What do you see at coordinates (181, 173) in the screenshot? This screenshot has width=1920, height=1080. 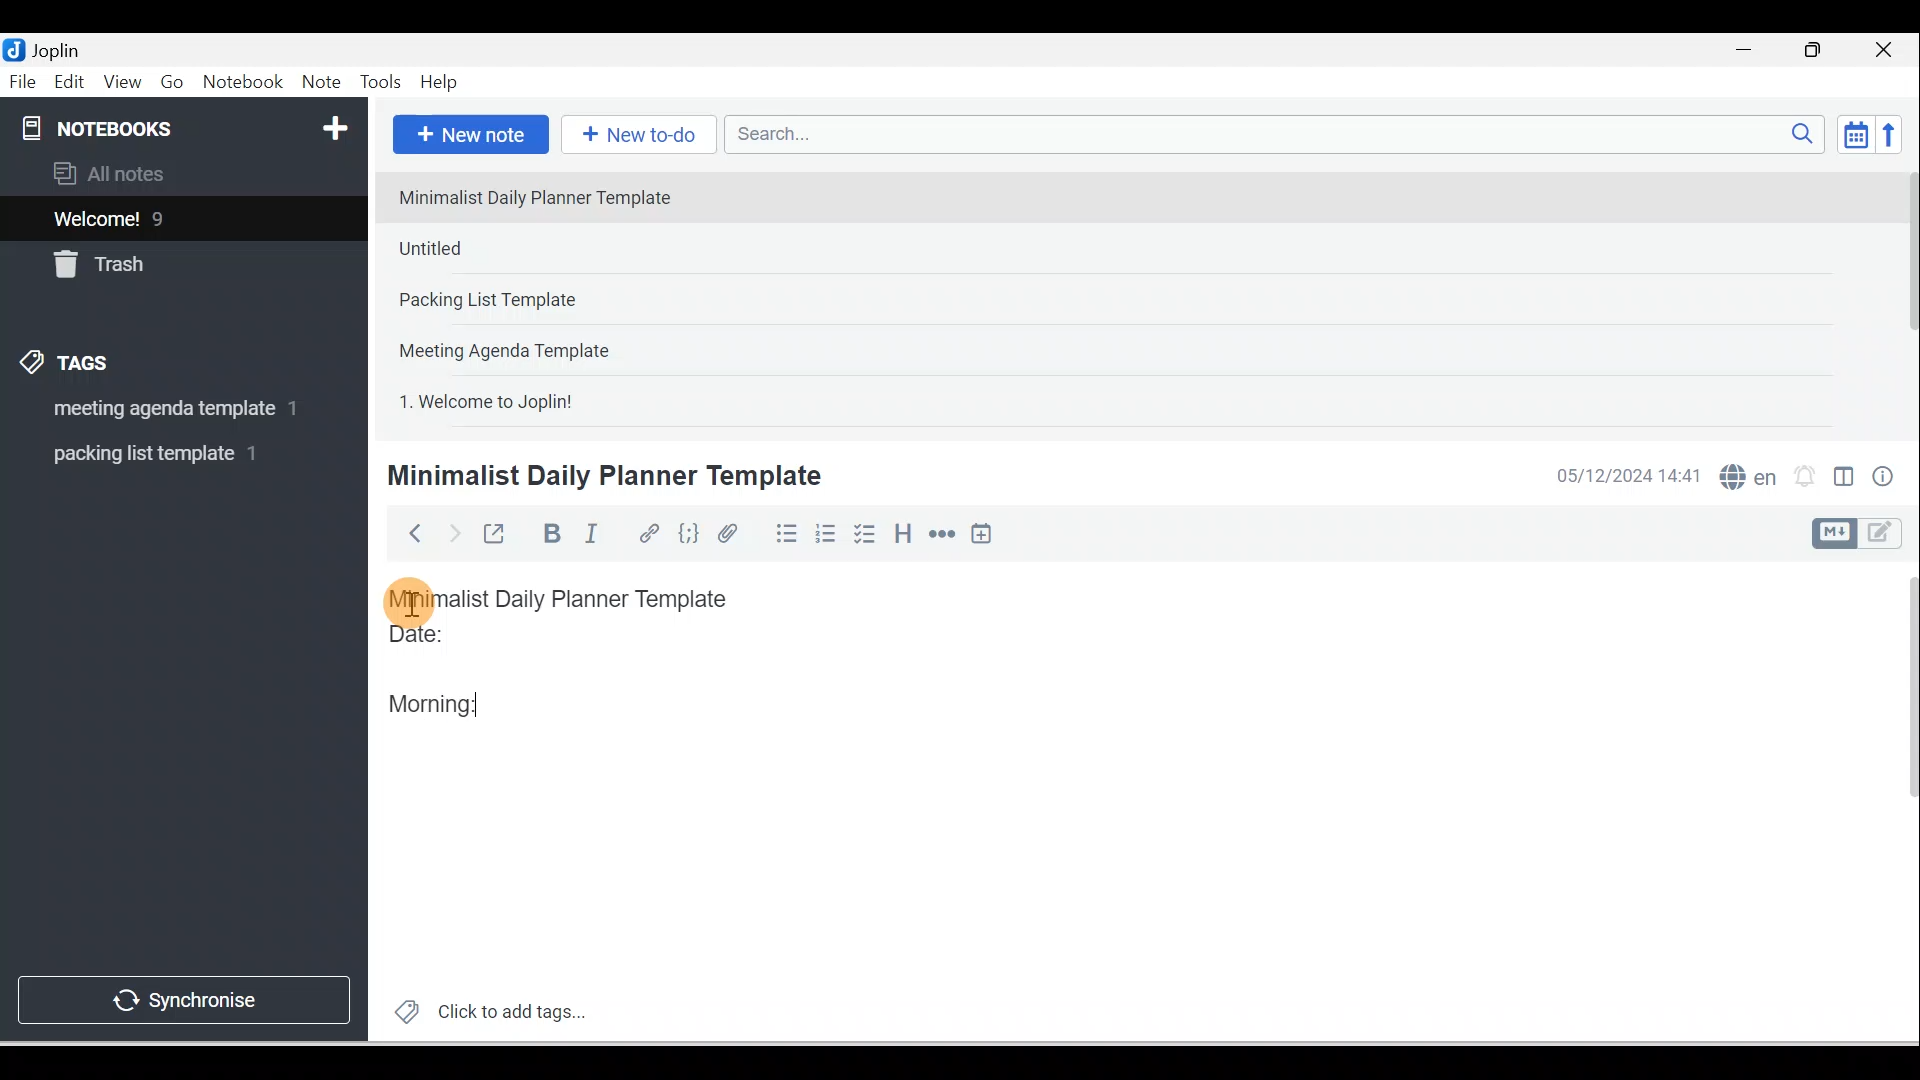 I see `All notes` at bounding box center [181, 173].